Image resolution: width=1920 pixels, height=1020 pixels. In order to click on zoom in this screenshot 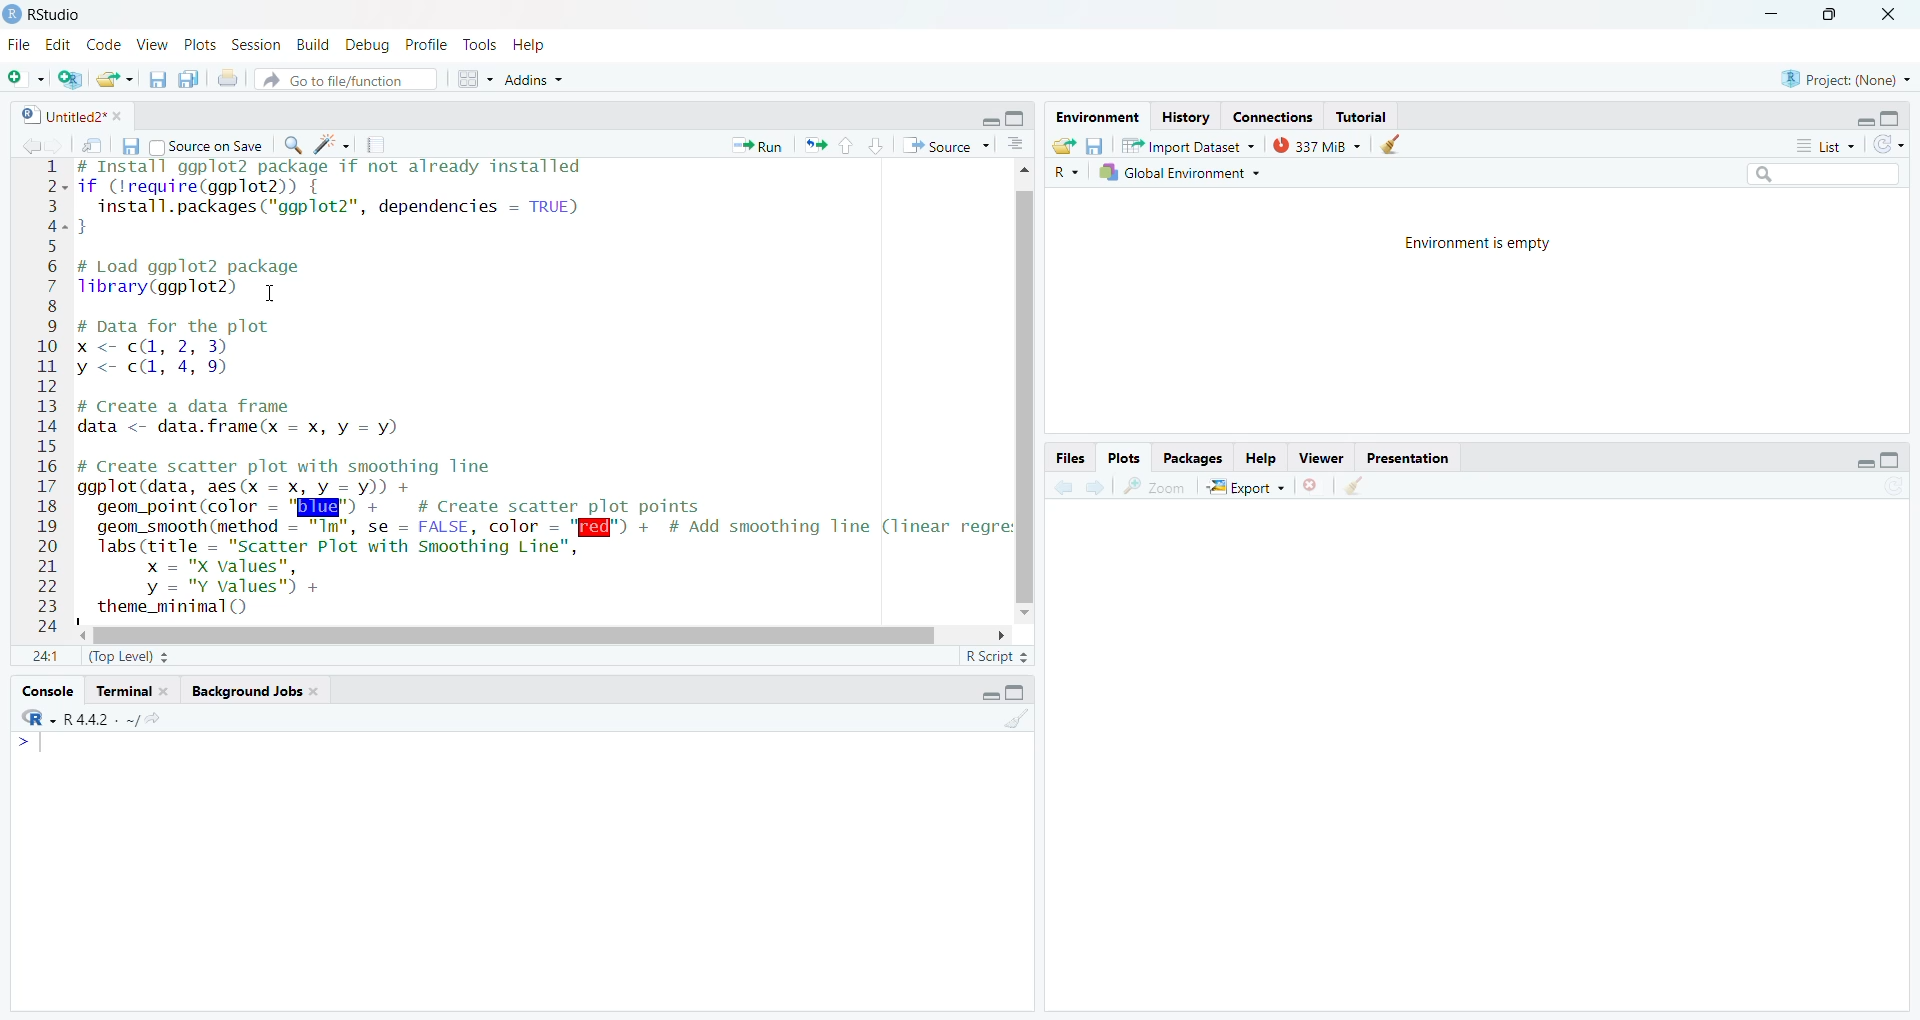, I will do `click(1156, 486)`.